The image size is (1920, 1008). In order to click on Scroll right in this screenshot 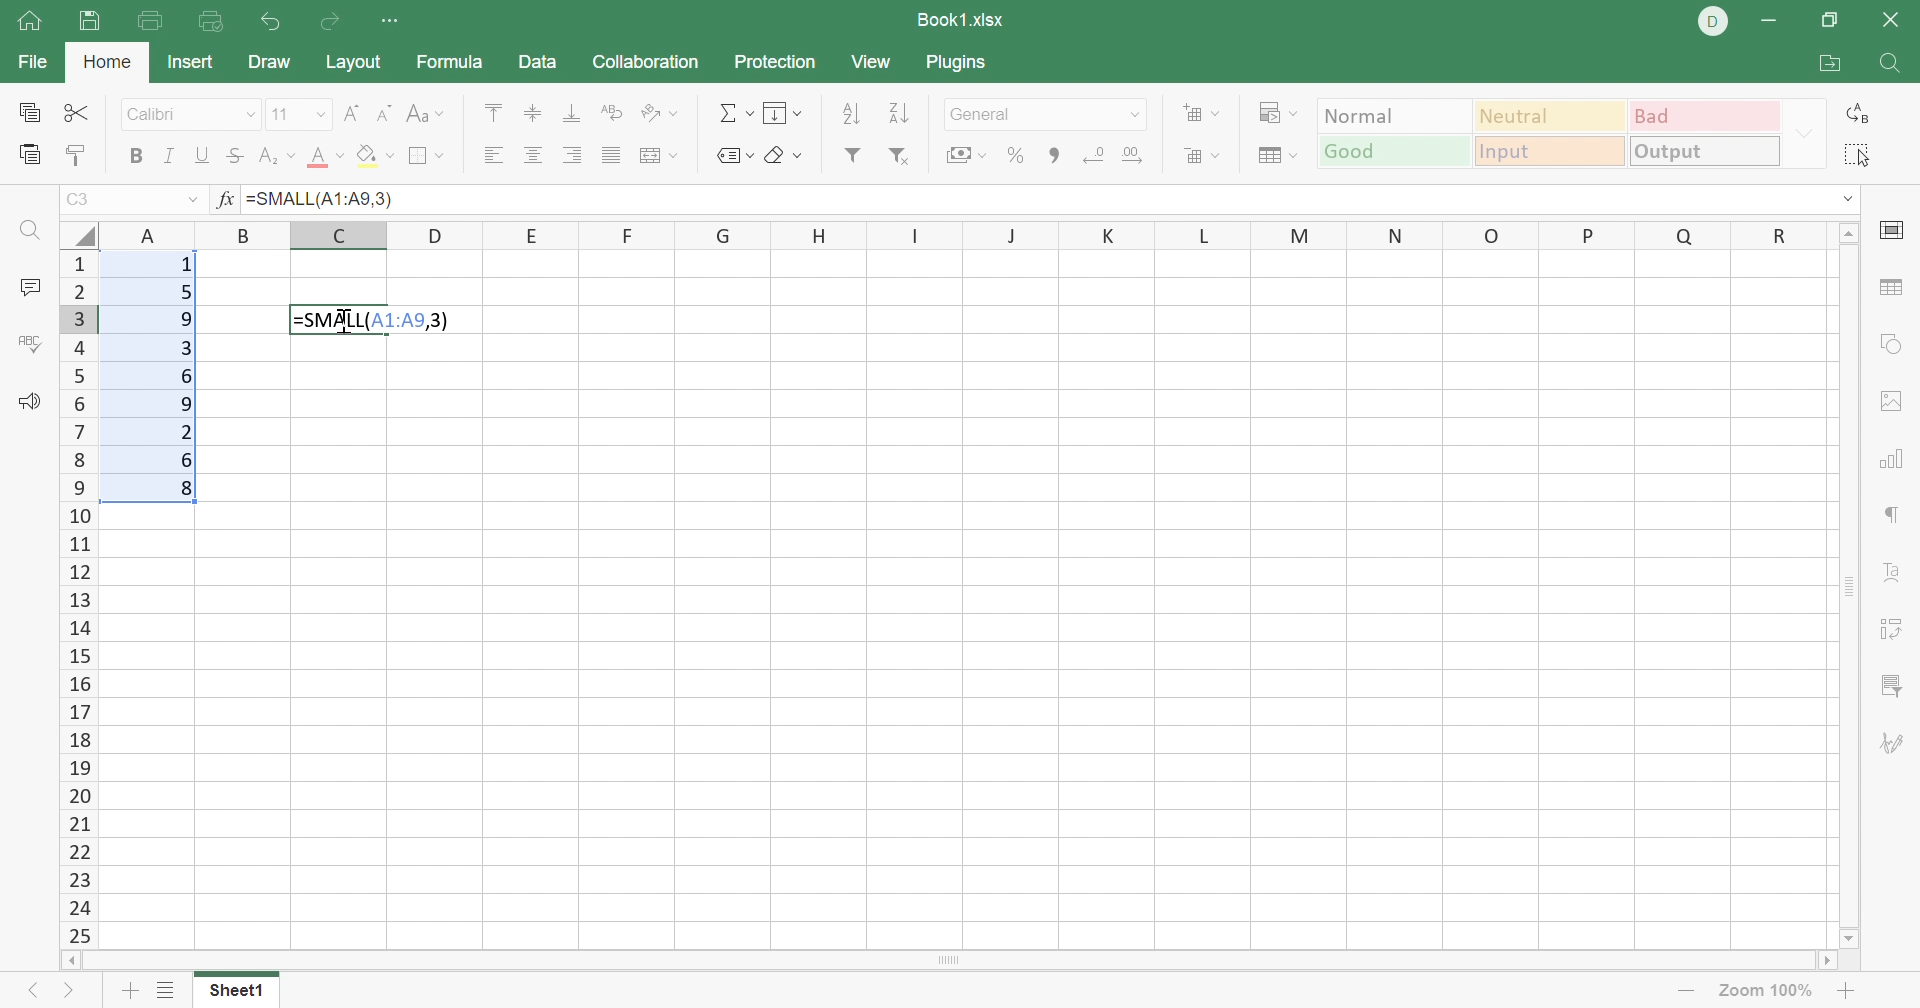, I will do `click(1830, 960)`.